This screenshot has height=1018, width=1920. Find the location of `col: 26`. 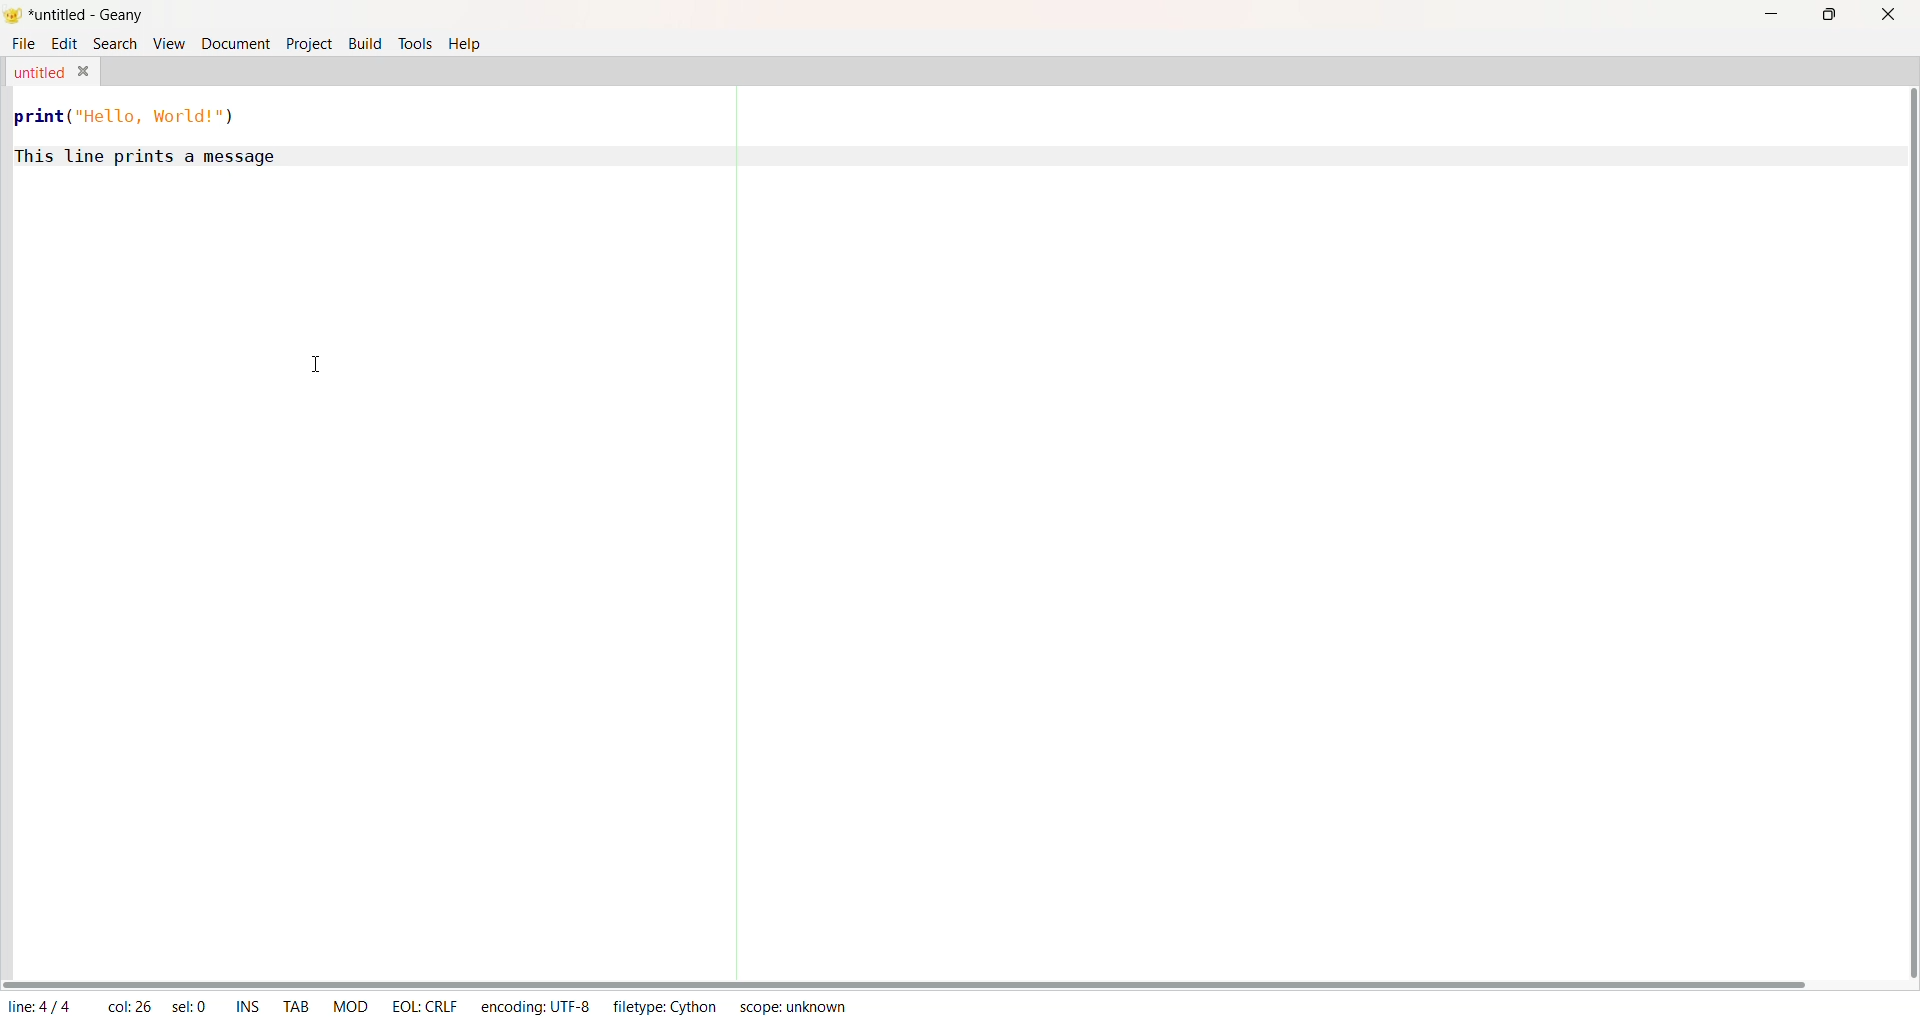

col: 26 is located at coordinates (127, 1003).